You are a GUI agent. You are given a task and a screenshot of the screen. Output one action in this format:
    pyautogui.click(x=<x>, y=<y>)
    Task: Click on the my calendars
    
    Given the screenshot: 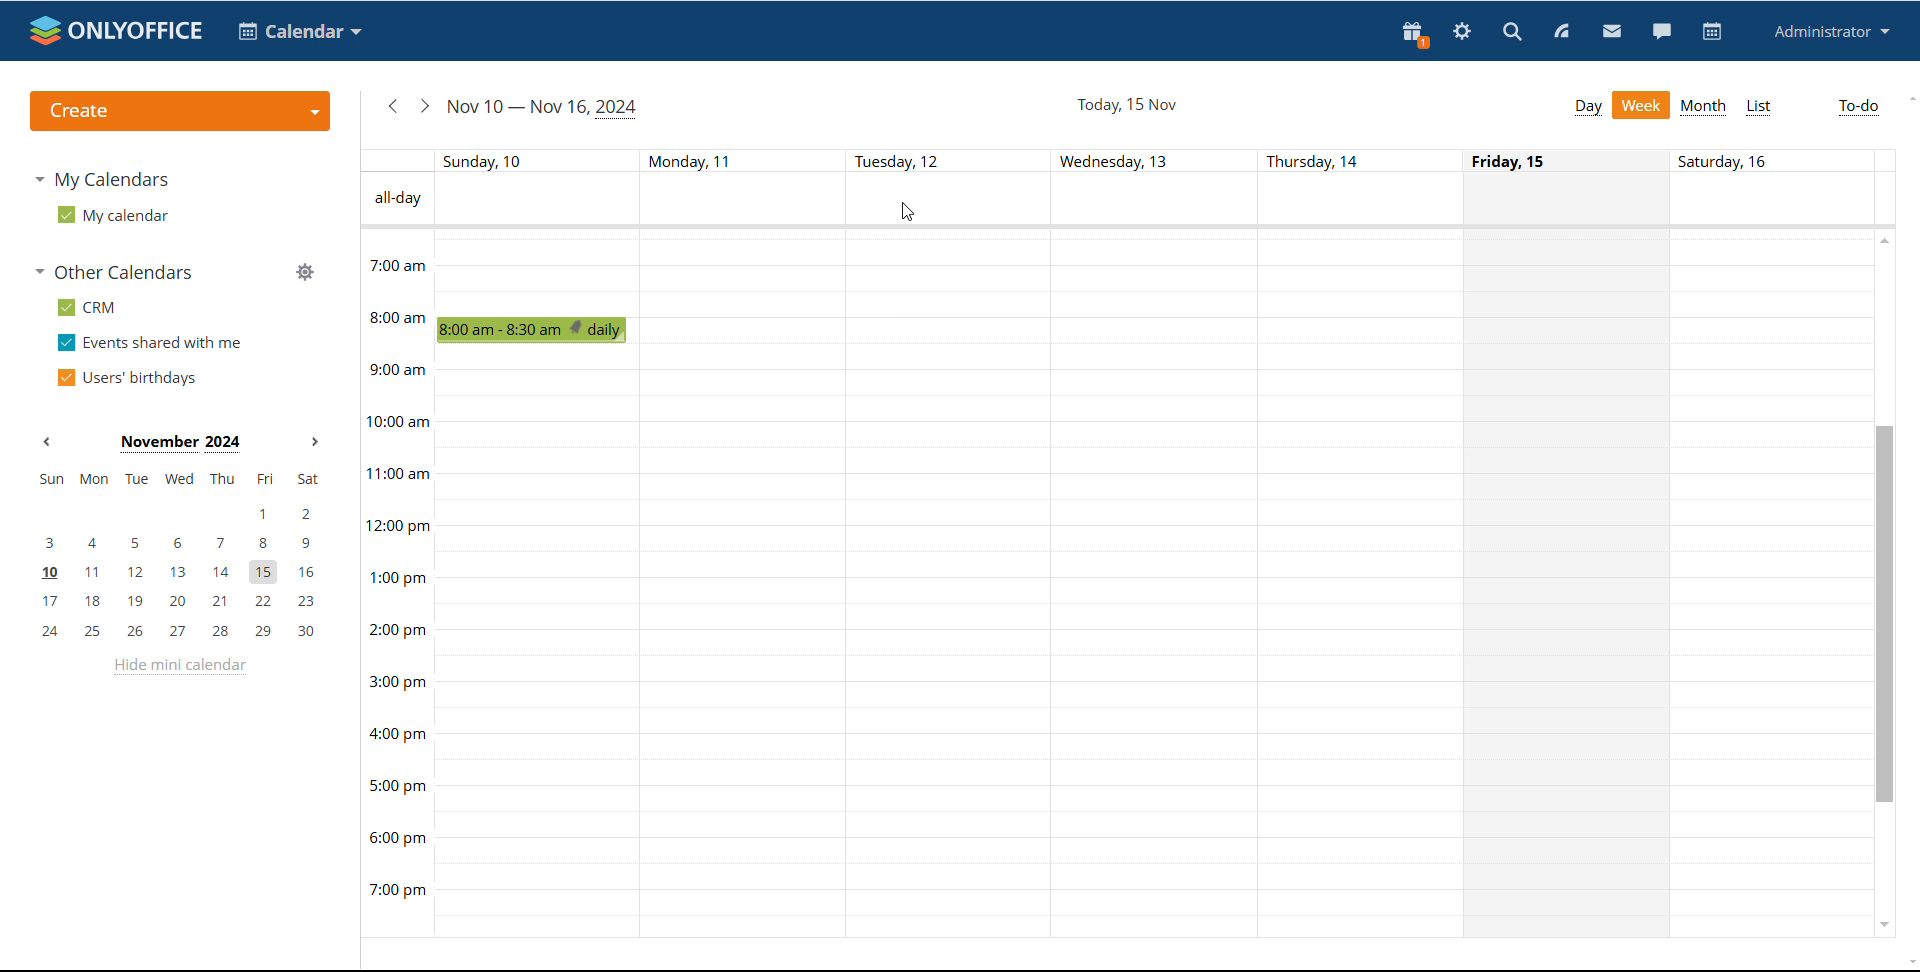 What is the action you would take?
    pyautogui.click(x=103, y=180)
    